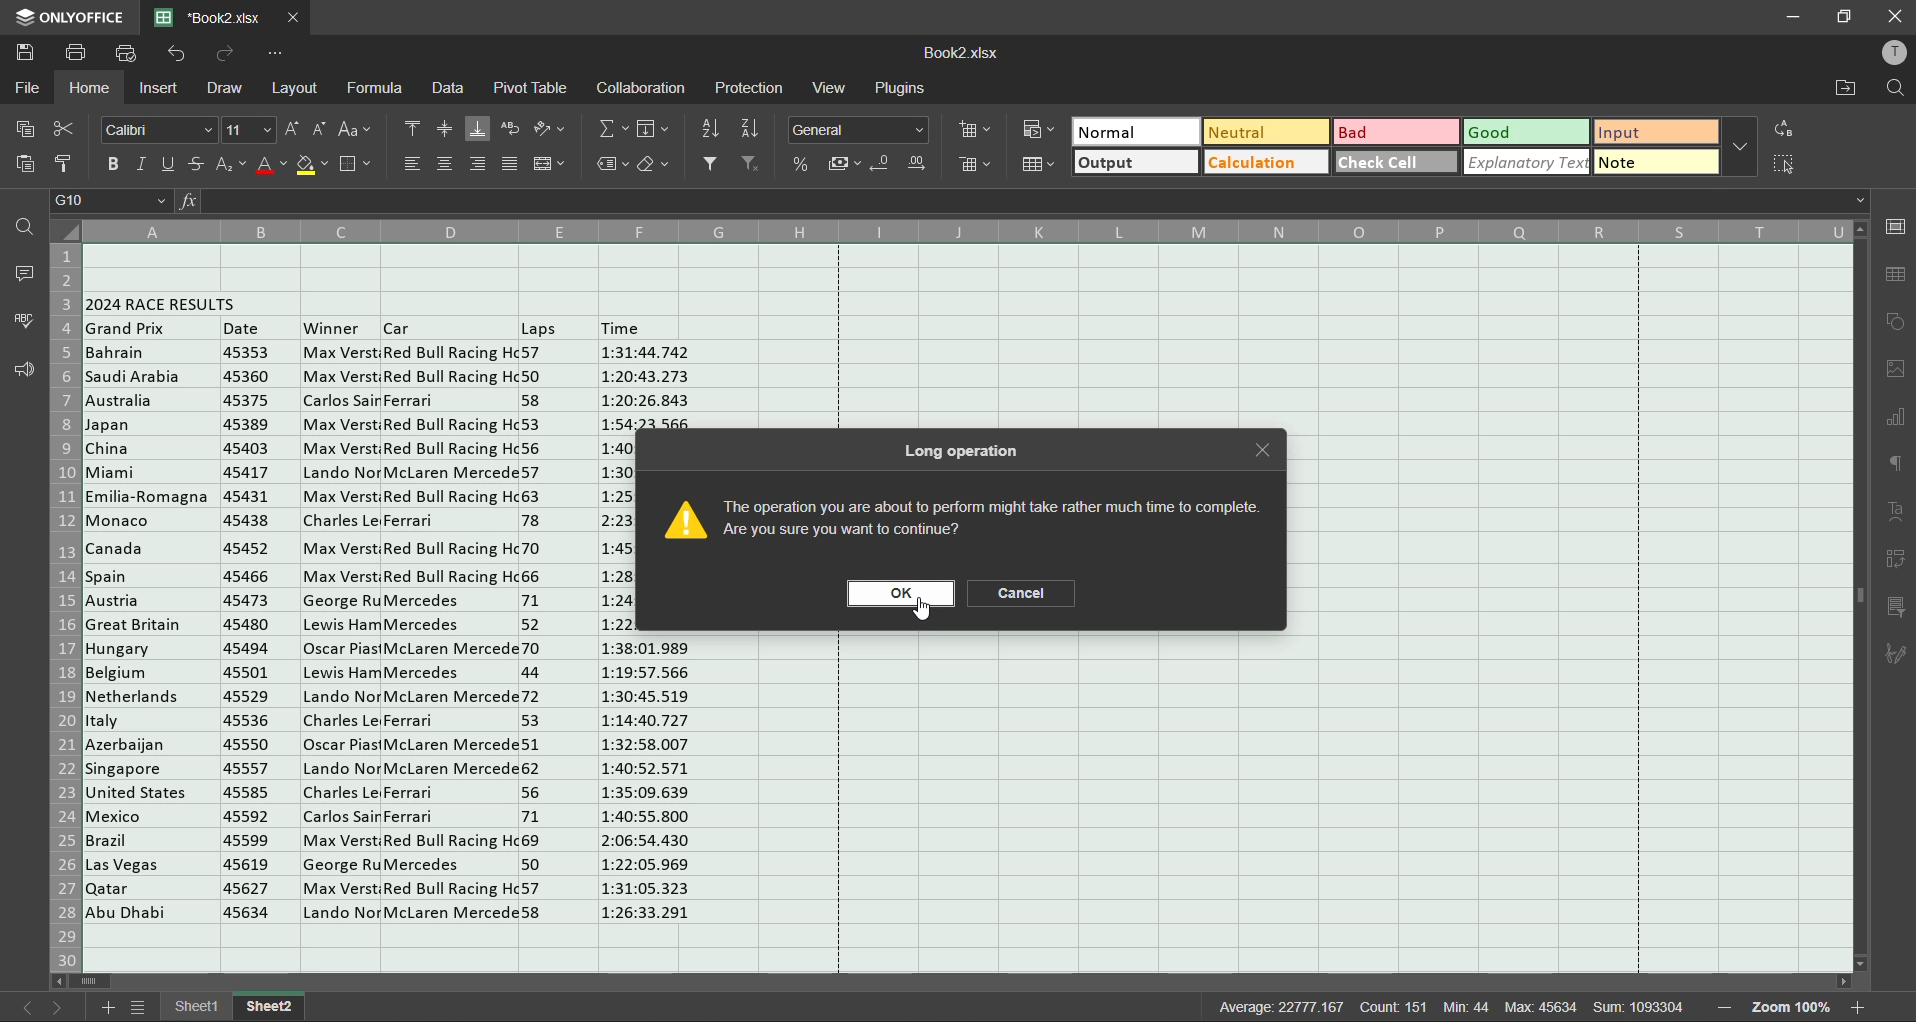 The height and width of the screenshot is (1022, 1916). Describe the element at coordinates (19, 1005) in the screenshot. I see `previous` at that location.